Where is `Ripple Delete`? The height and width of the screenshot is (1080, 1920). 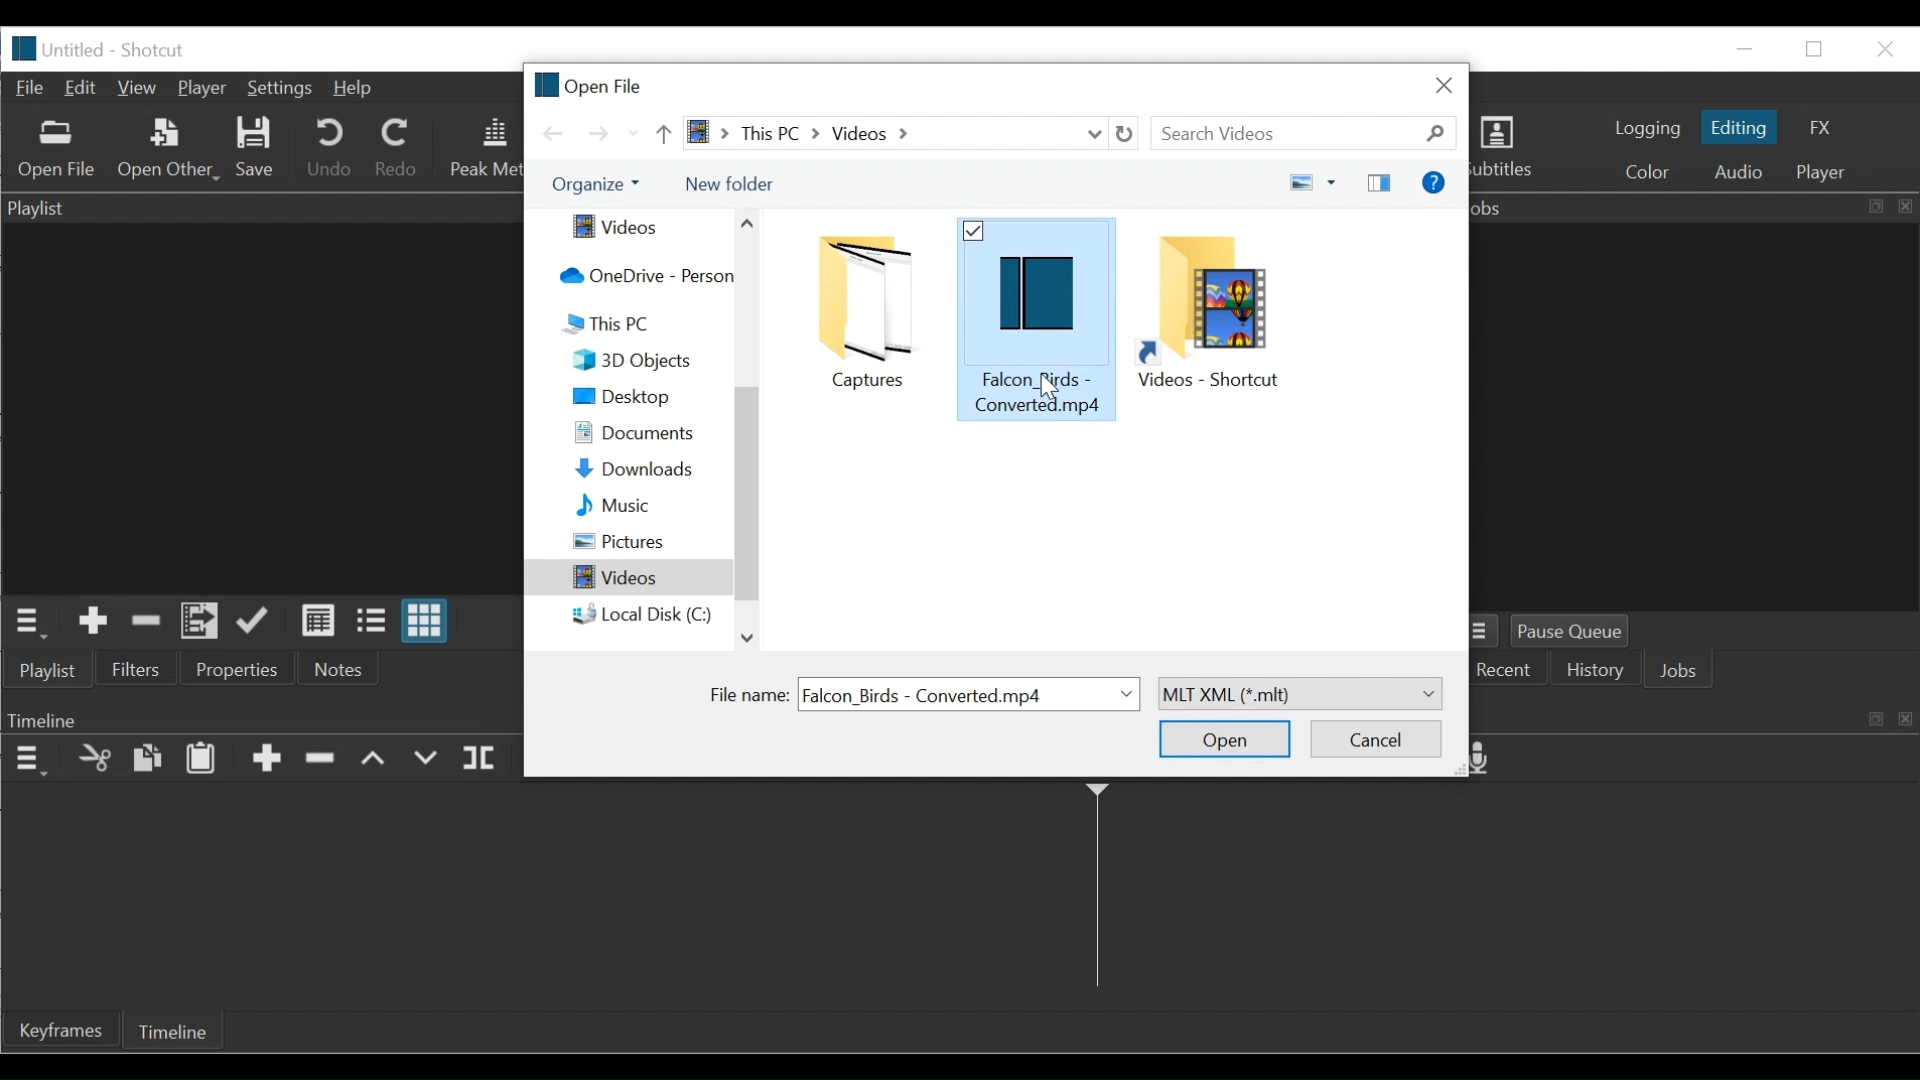 Ripple Delete is located at coordinates (323, 763).